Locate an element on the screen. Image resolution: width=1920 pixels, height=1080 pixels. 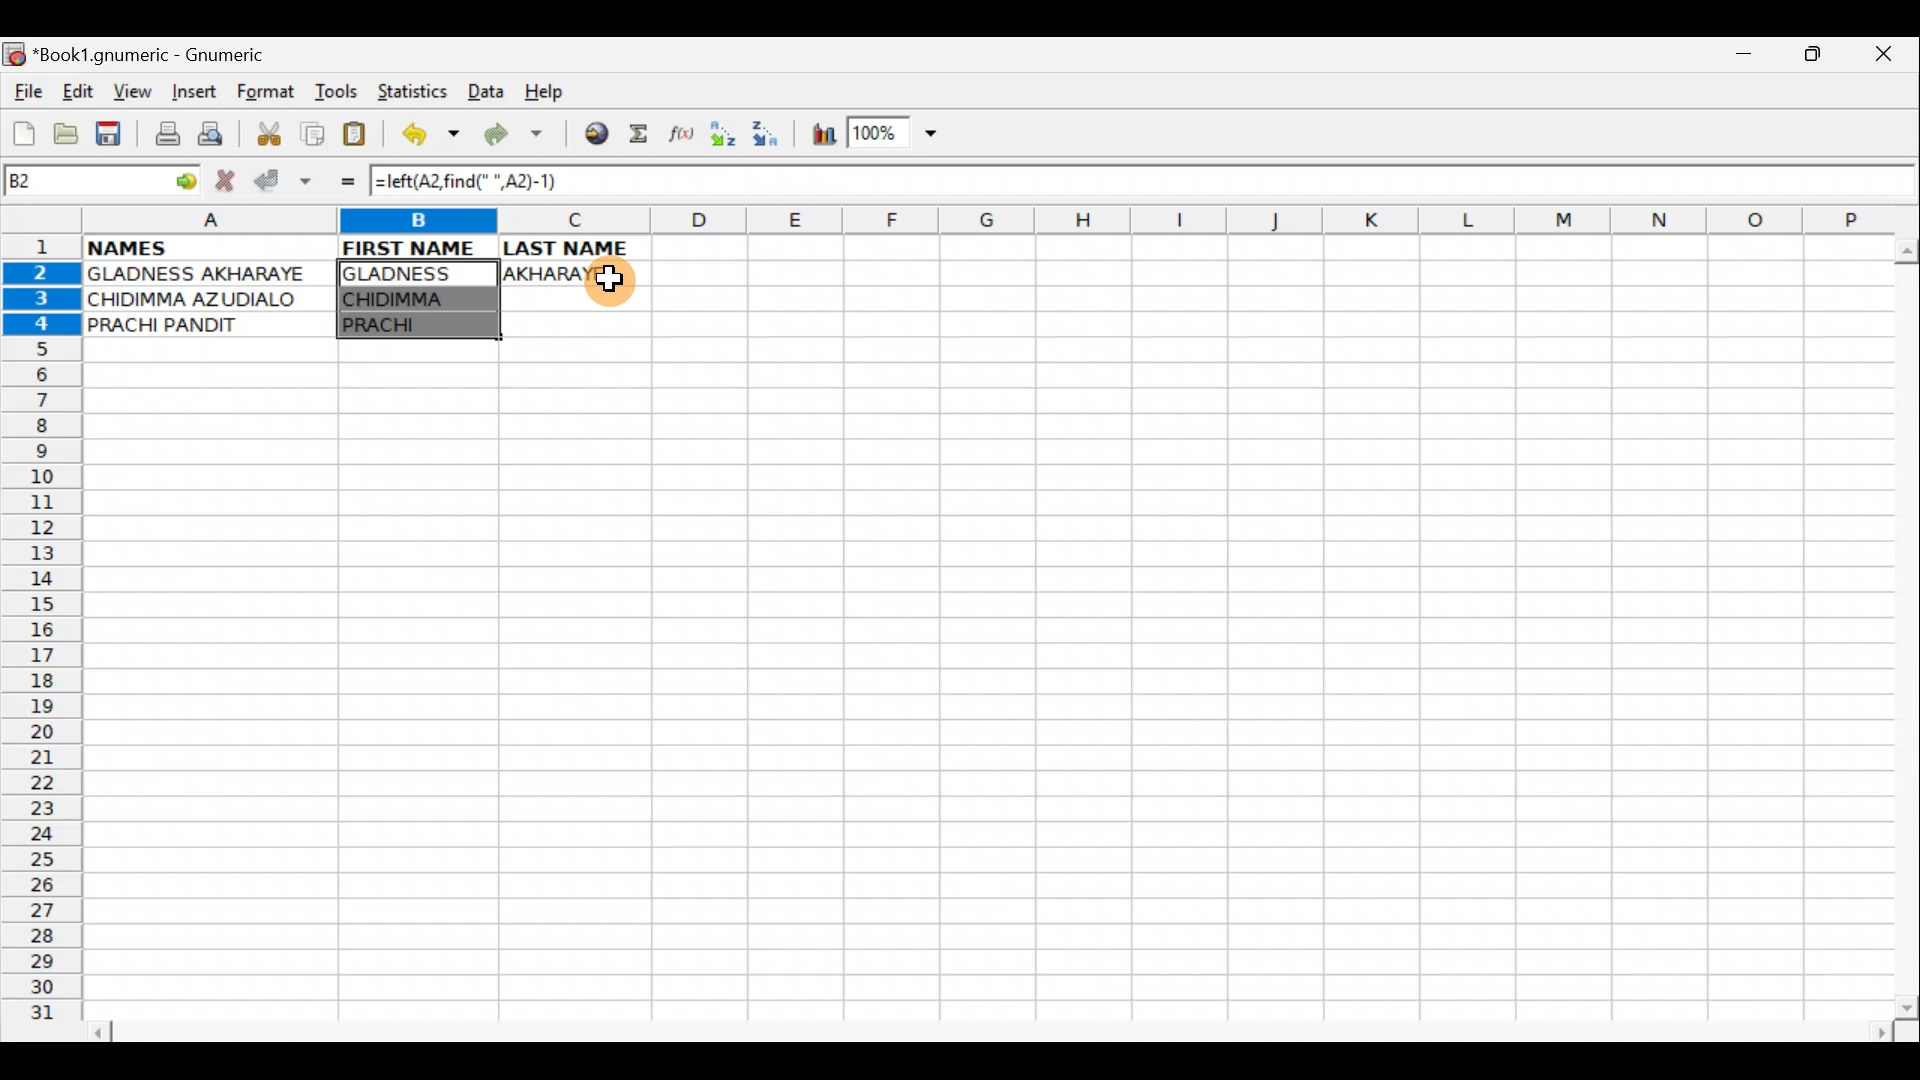
Cell name B2 is located at coordinates (80, 182).